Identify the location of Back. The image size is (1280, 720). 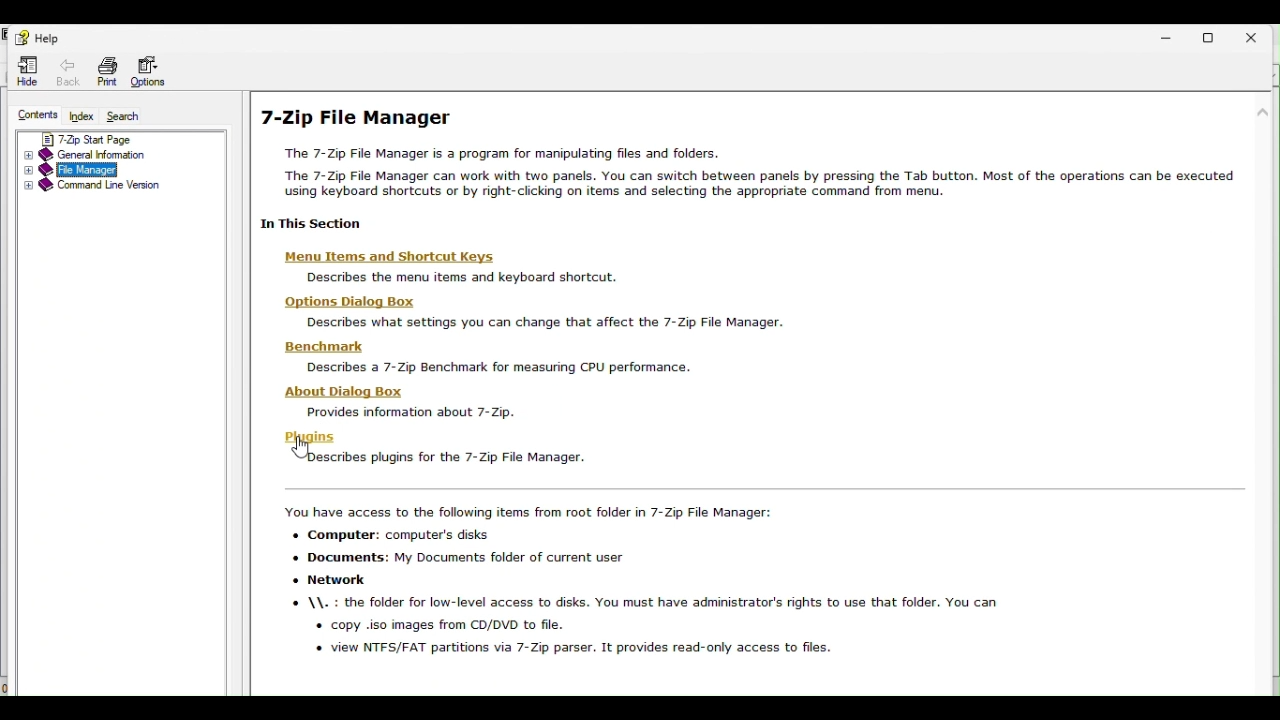
(70, 74).